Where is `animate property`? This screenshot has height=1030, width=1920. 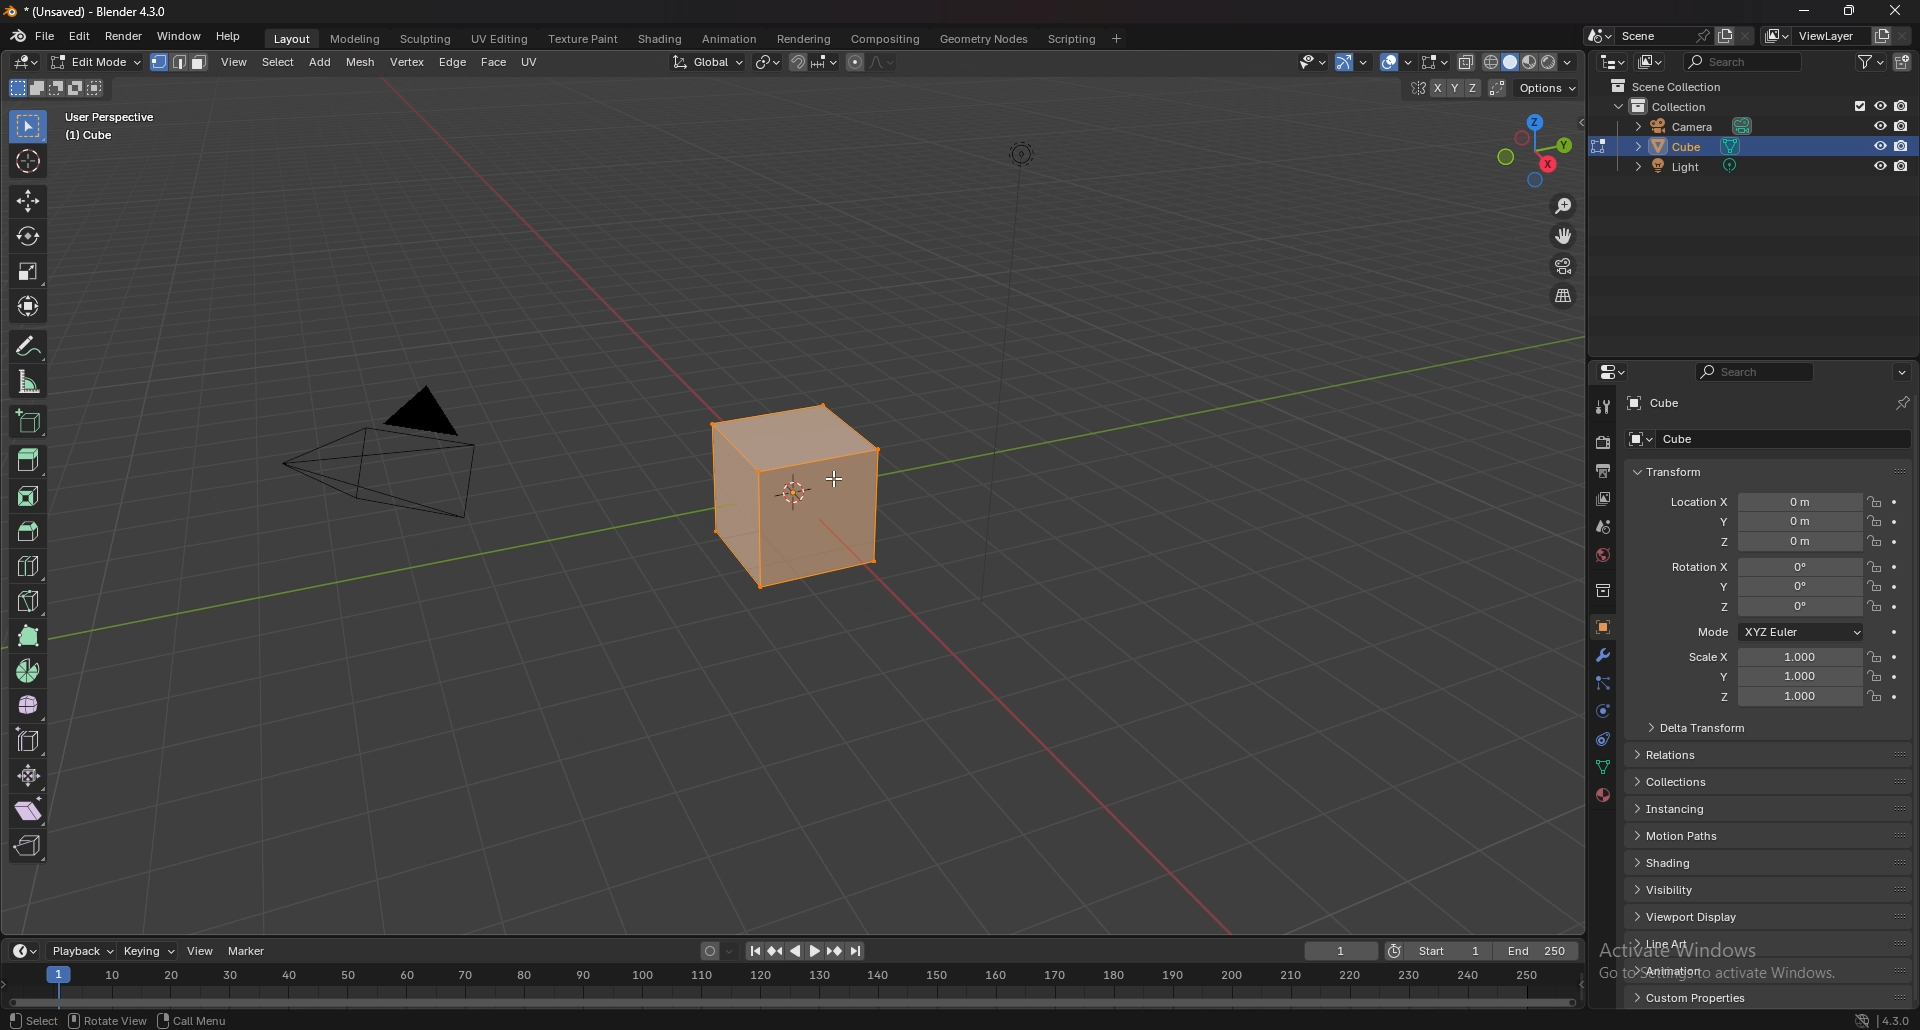 animate property is located at coordinates (1896, 608).